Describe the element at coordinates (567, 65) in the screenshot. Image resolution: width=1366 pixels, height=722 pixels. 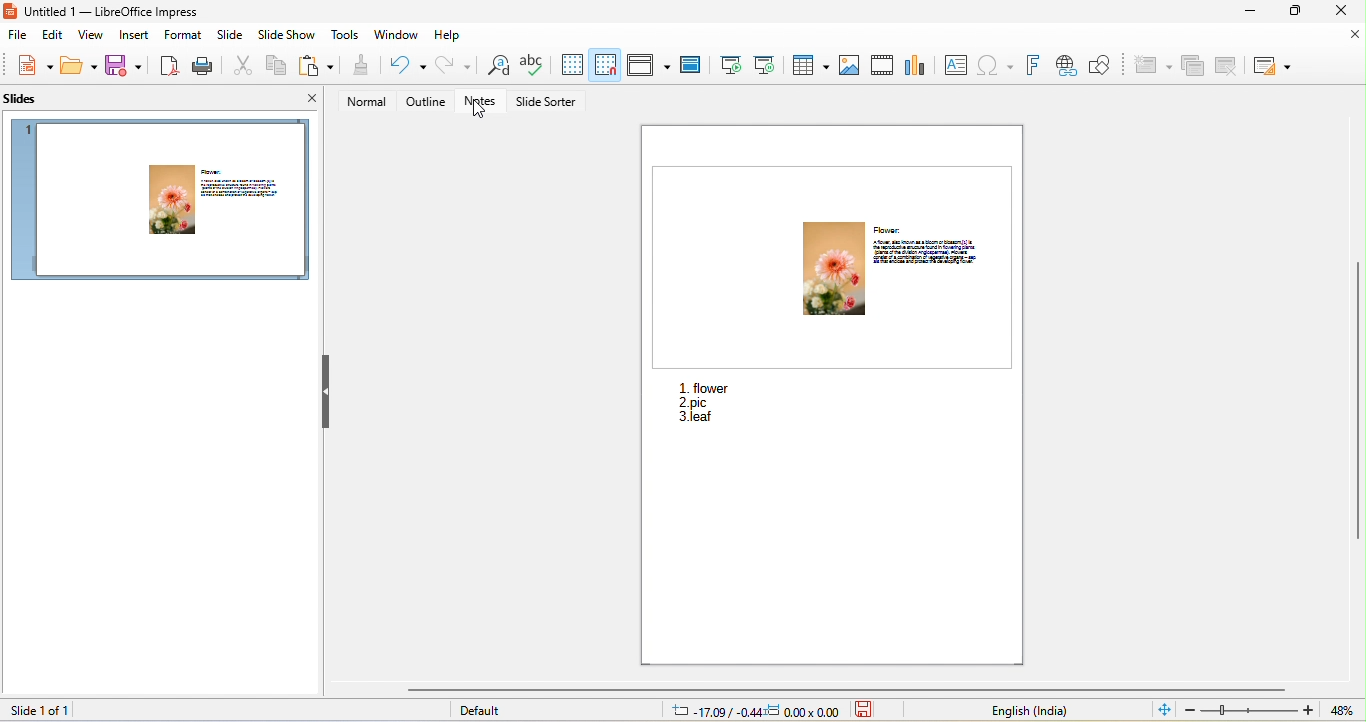
I see `display grids` at that location.